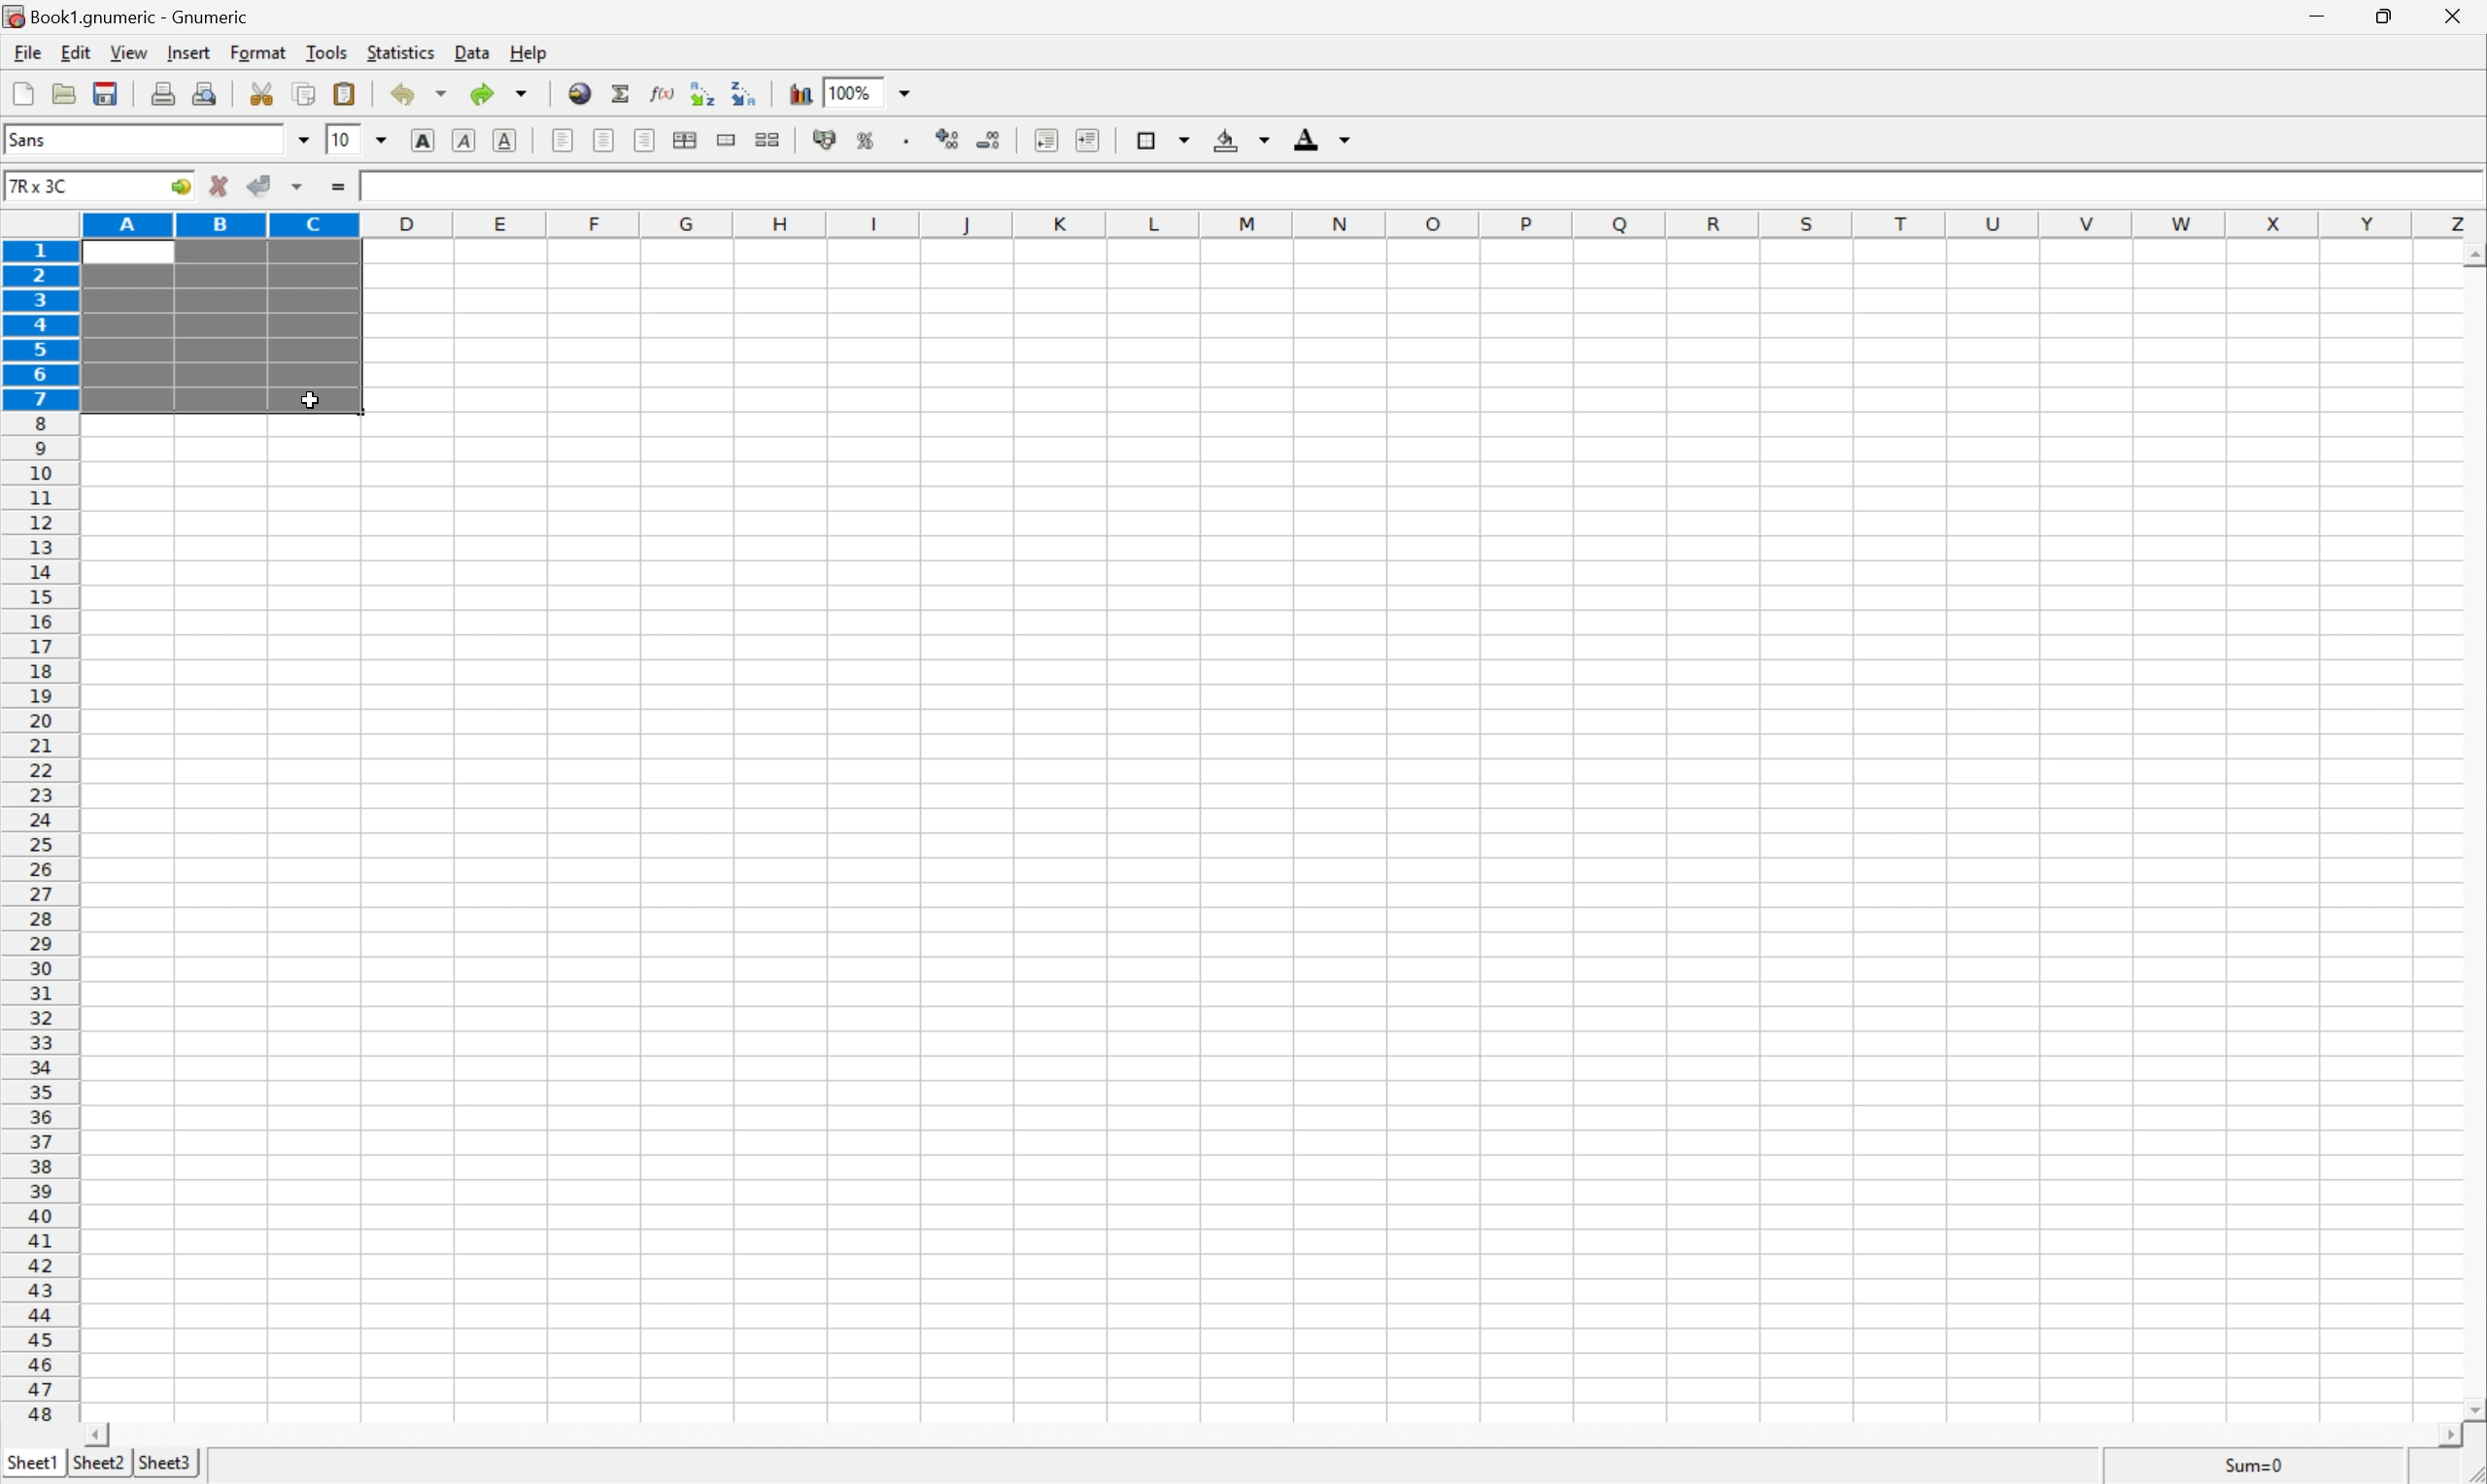 Image resolution: width=2487 pixels, height=1484 pixels. I want to click on statistics, so click(401, 55).